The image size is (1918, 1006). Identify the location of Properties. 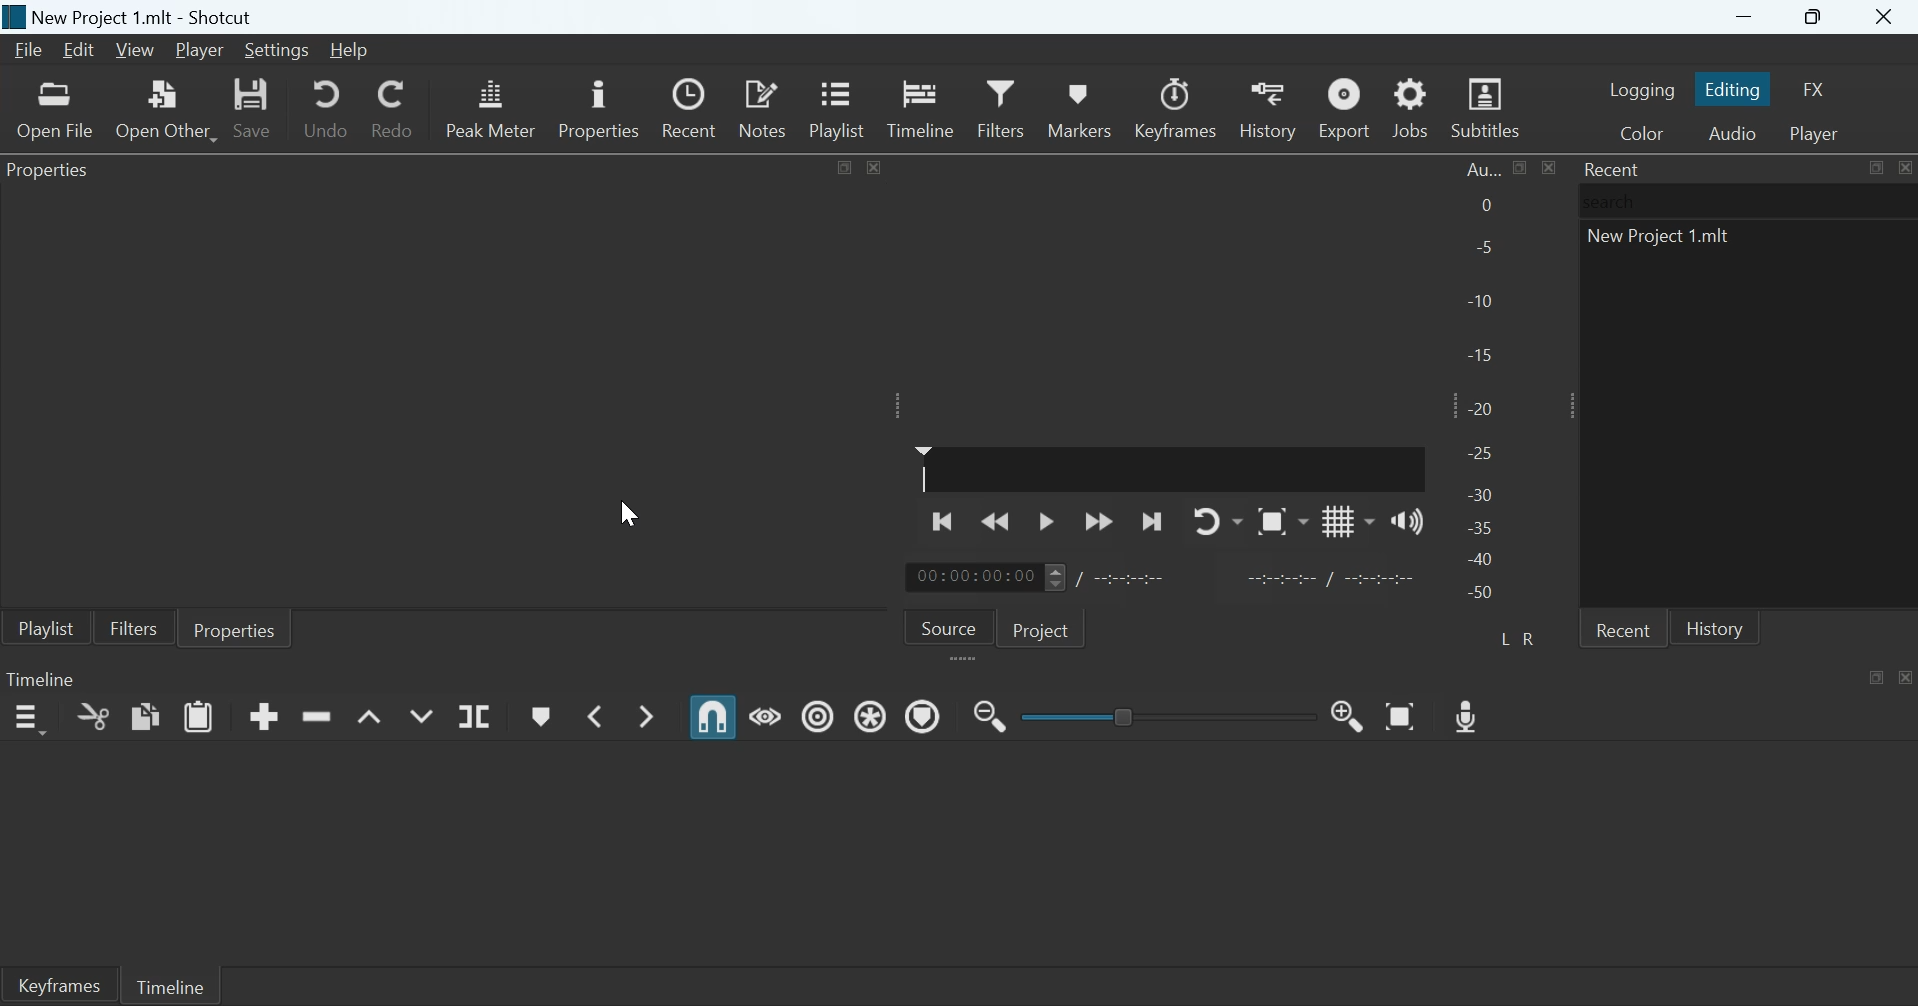
(54, 173).